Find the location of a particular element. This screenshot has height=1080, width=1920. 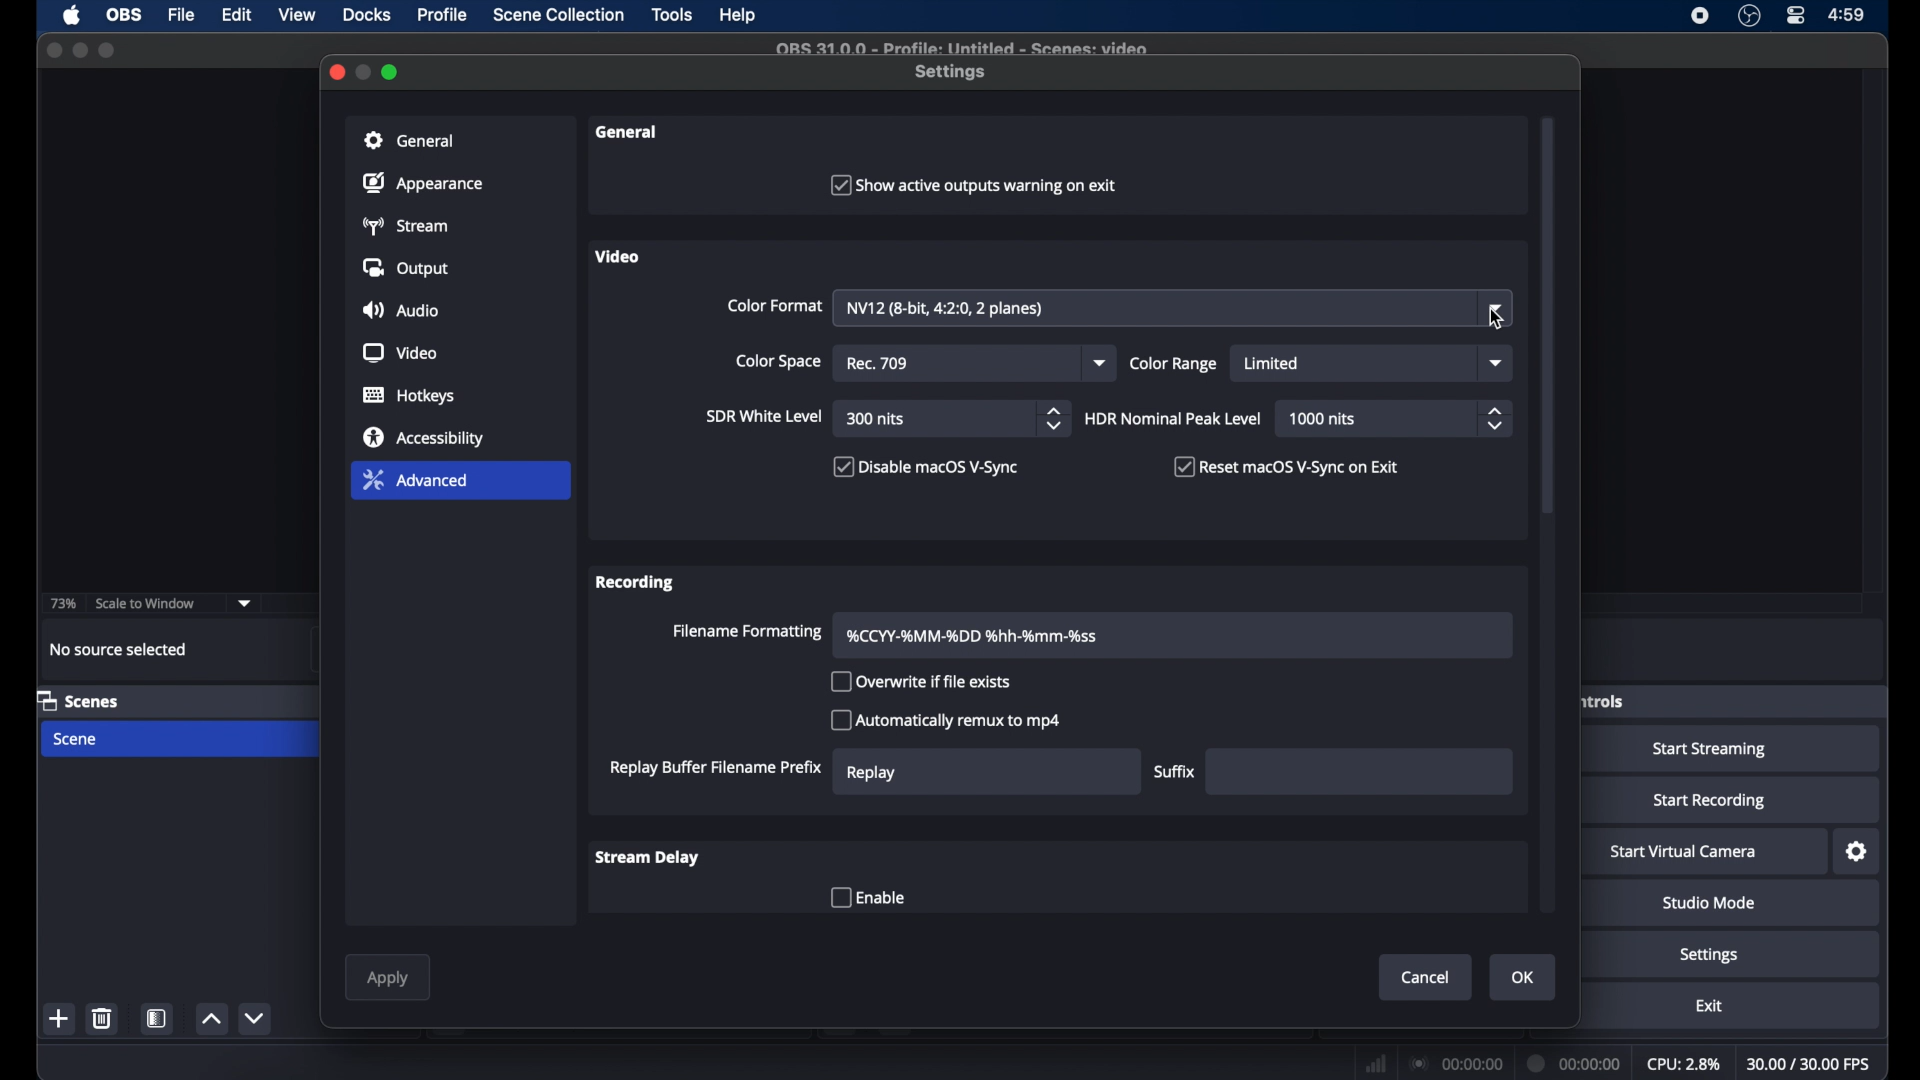

automatically  remux to mp4 is located at coordinates (946, 720).